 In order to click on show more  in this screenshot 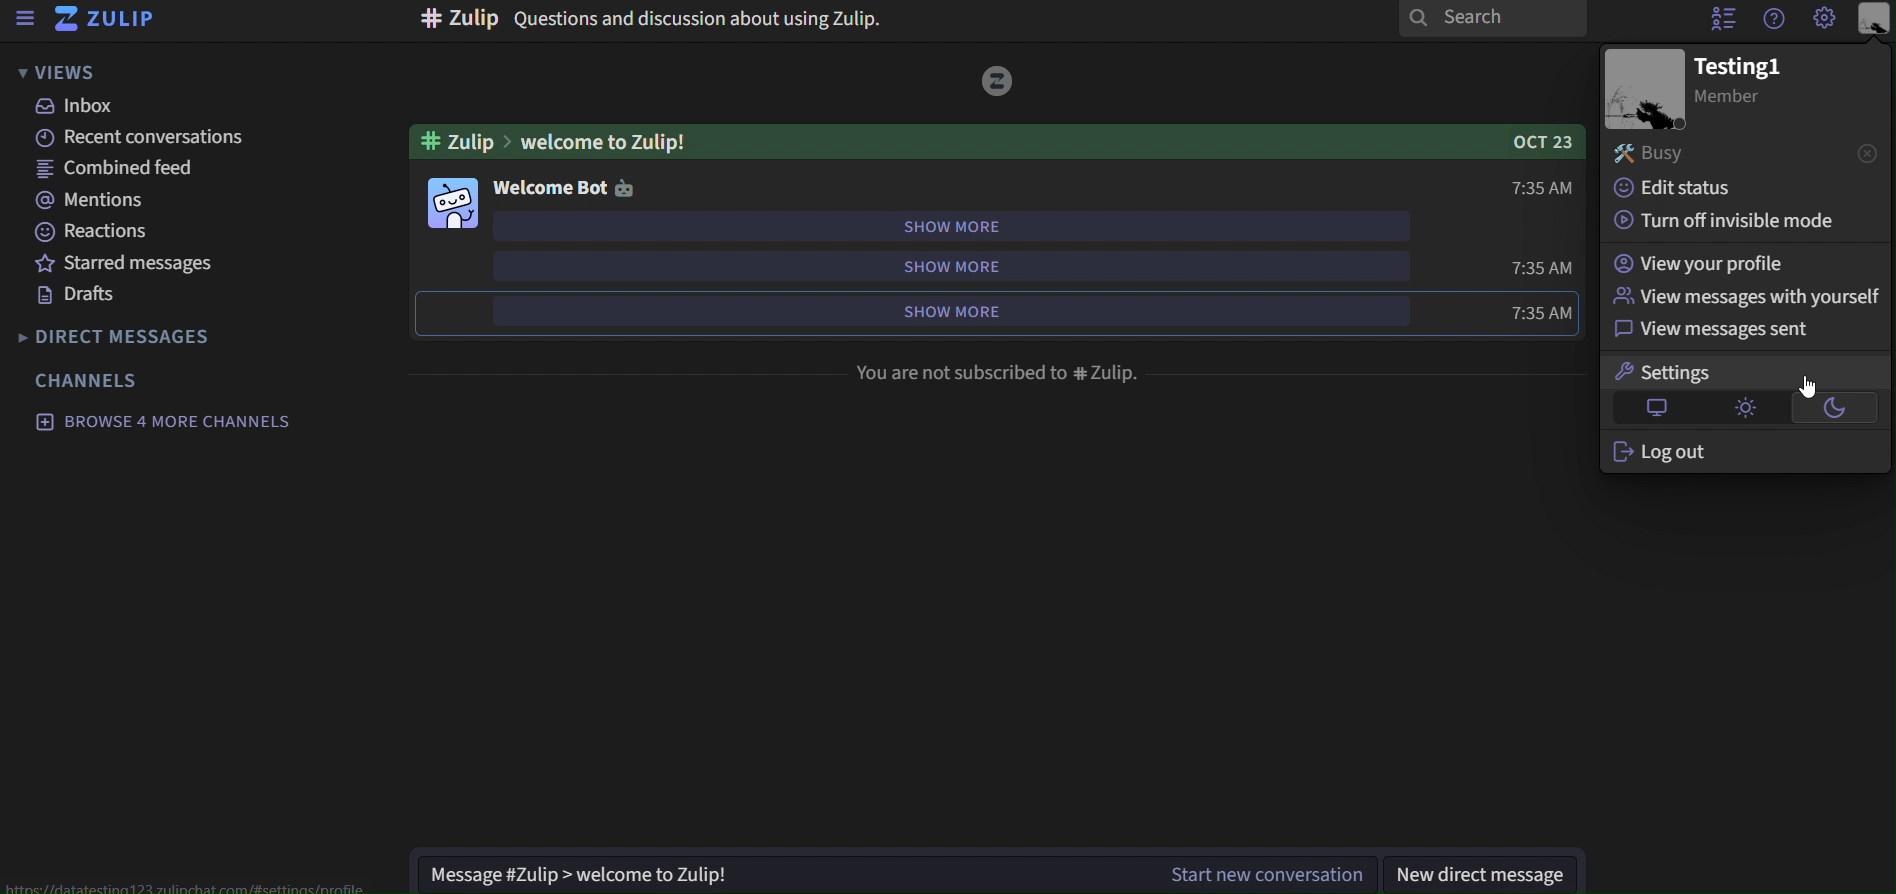, I will do `click(947, 266)`.